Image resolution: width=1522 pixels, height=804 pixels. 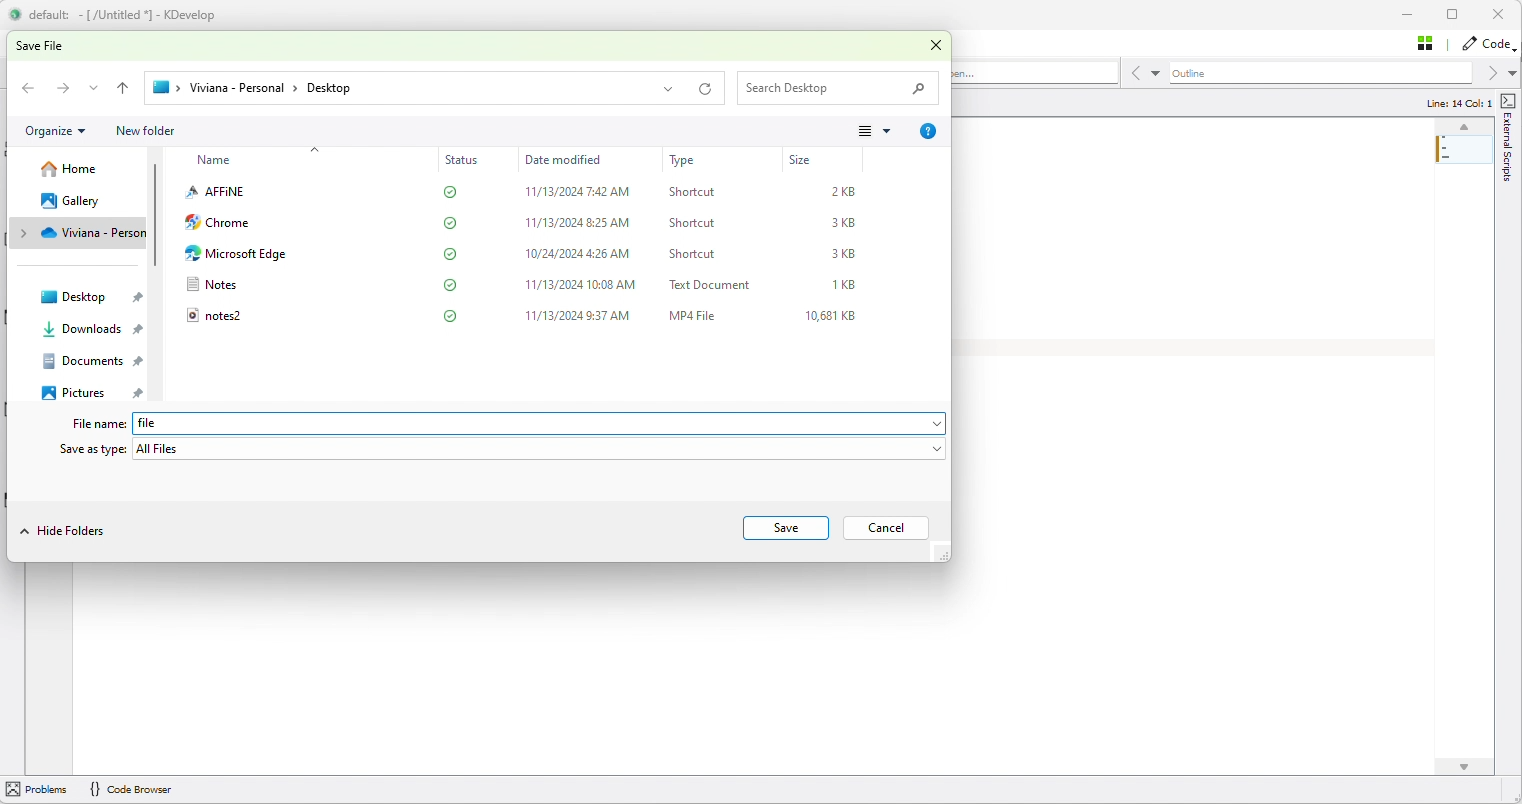 I want to click on 10/24/2024 4:26 AM, so click(x=580, y=254).